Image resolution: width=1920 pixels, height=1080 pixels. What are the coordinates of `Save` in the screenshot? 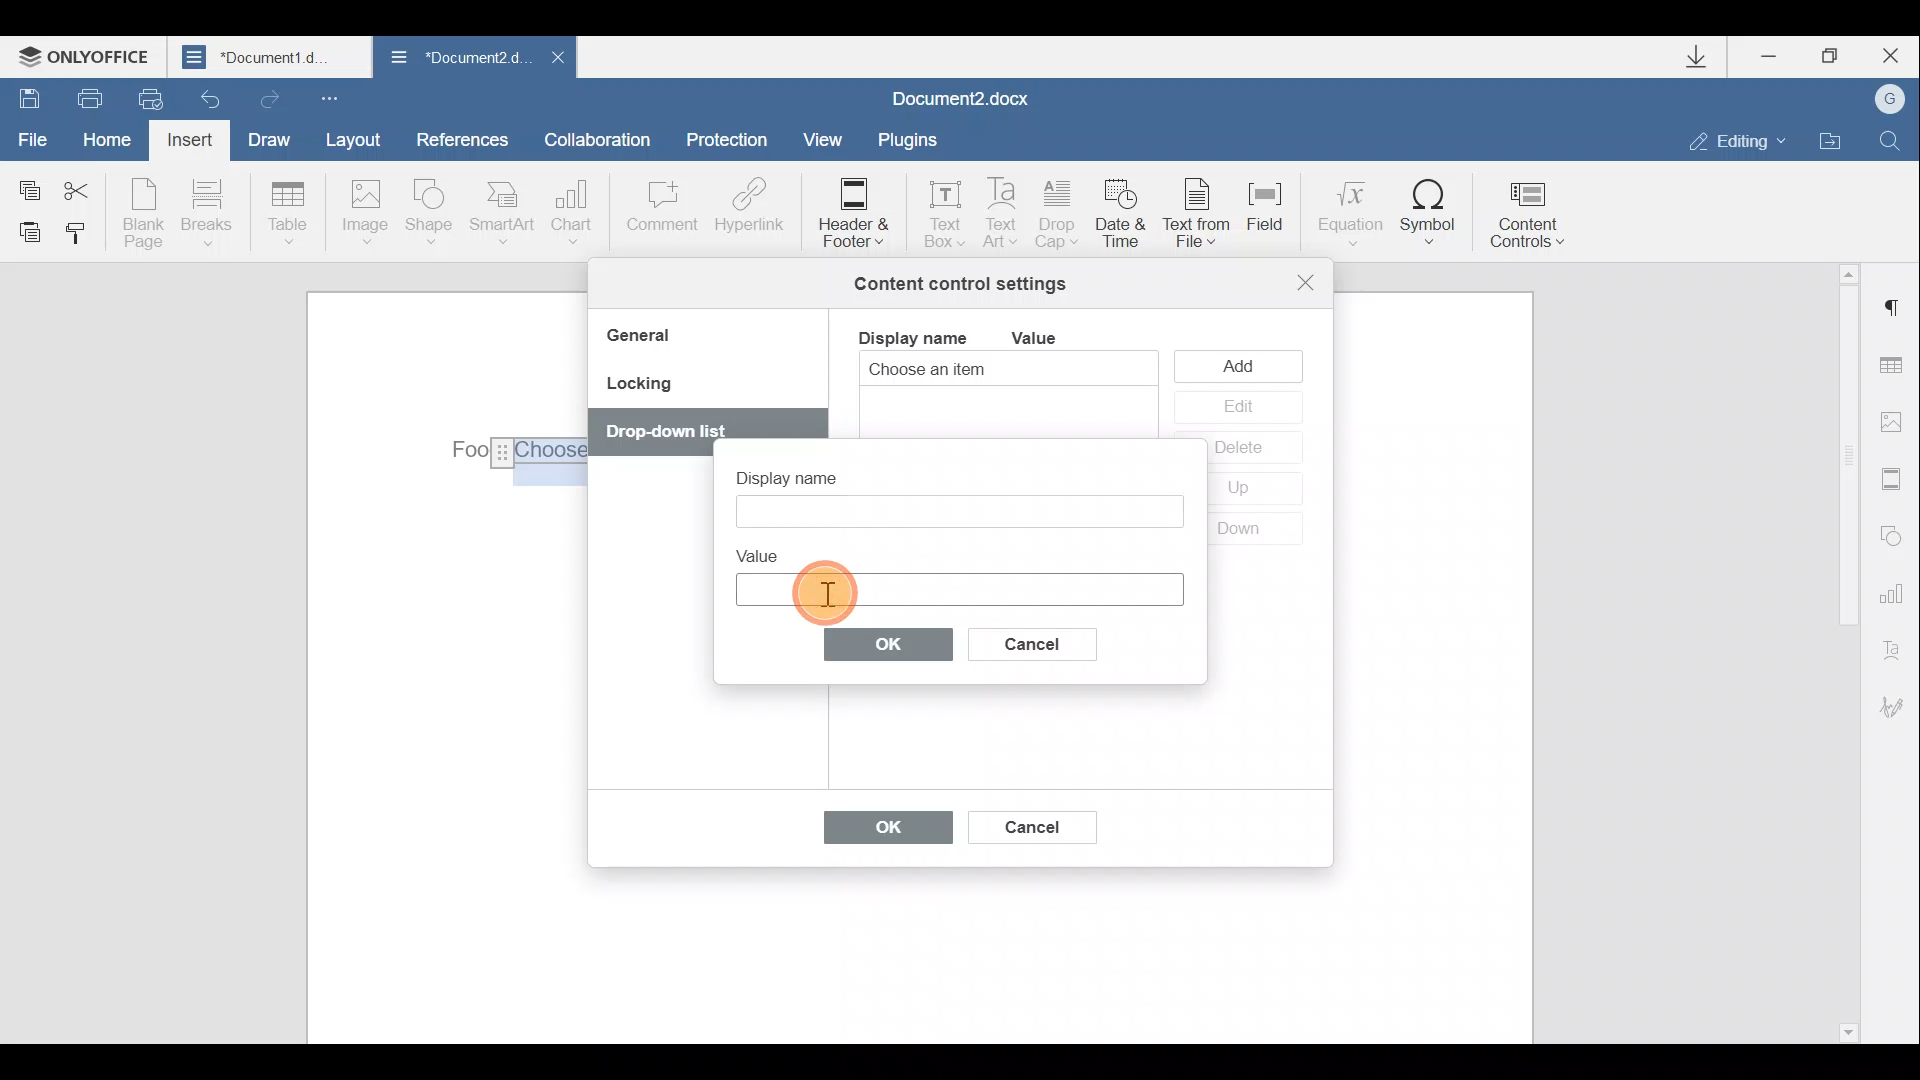 It's located at (23, 96).